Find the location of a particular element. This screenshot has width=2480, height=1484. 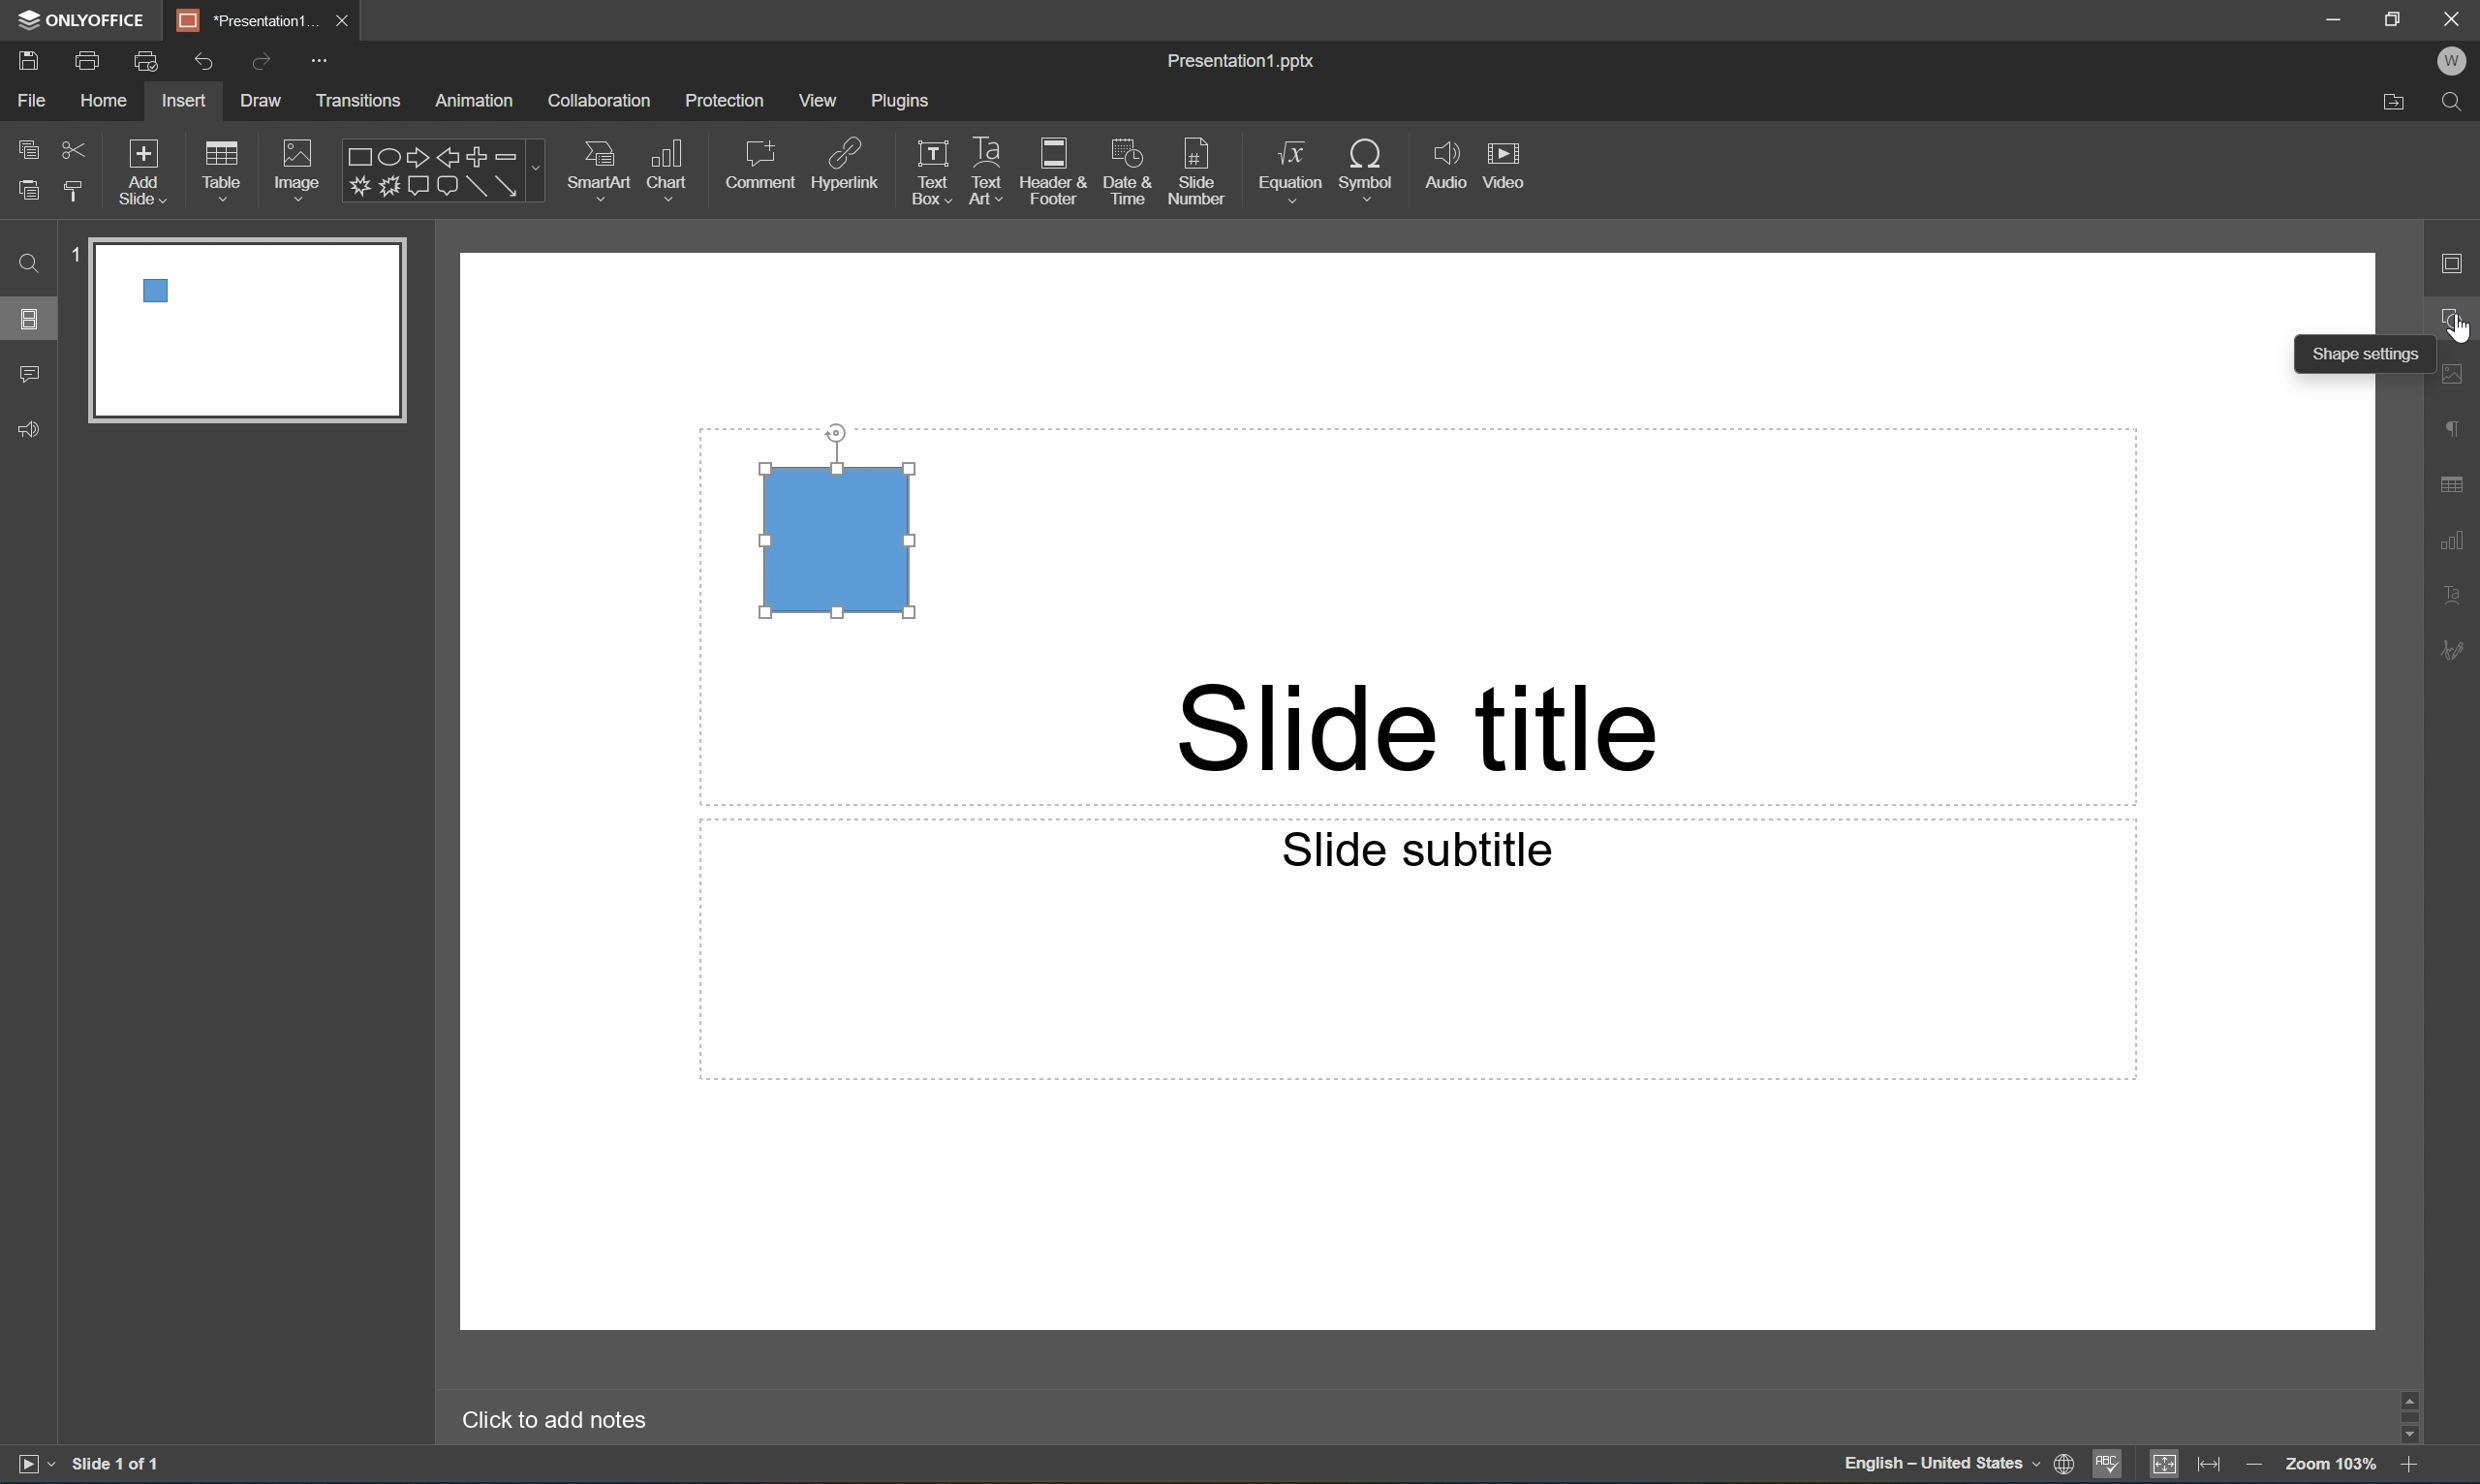

slide is located at coordinates (248, 333).